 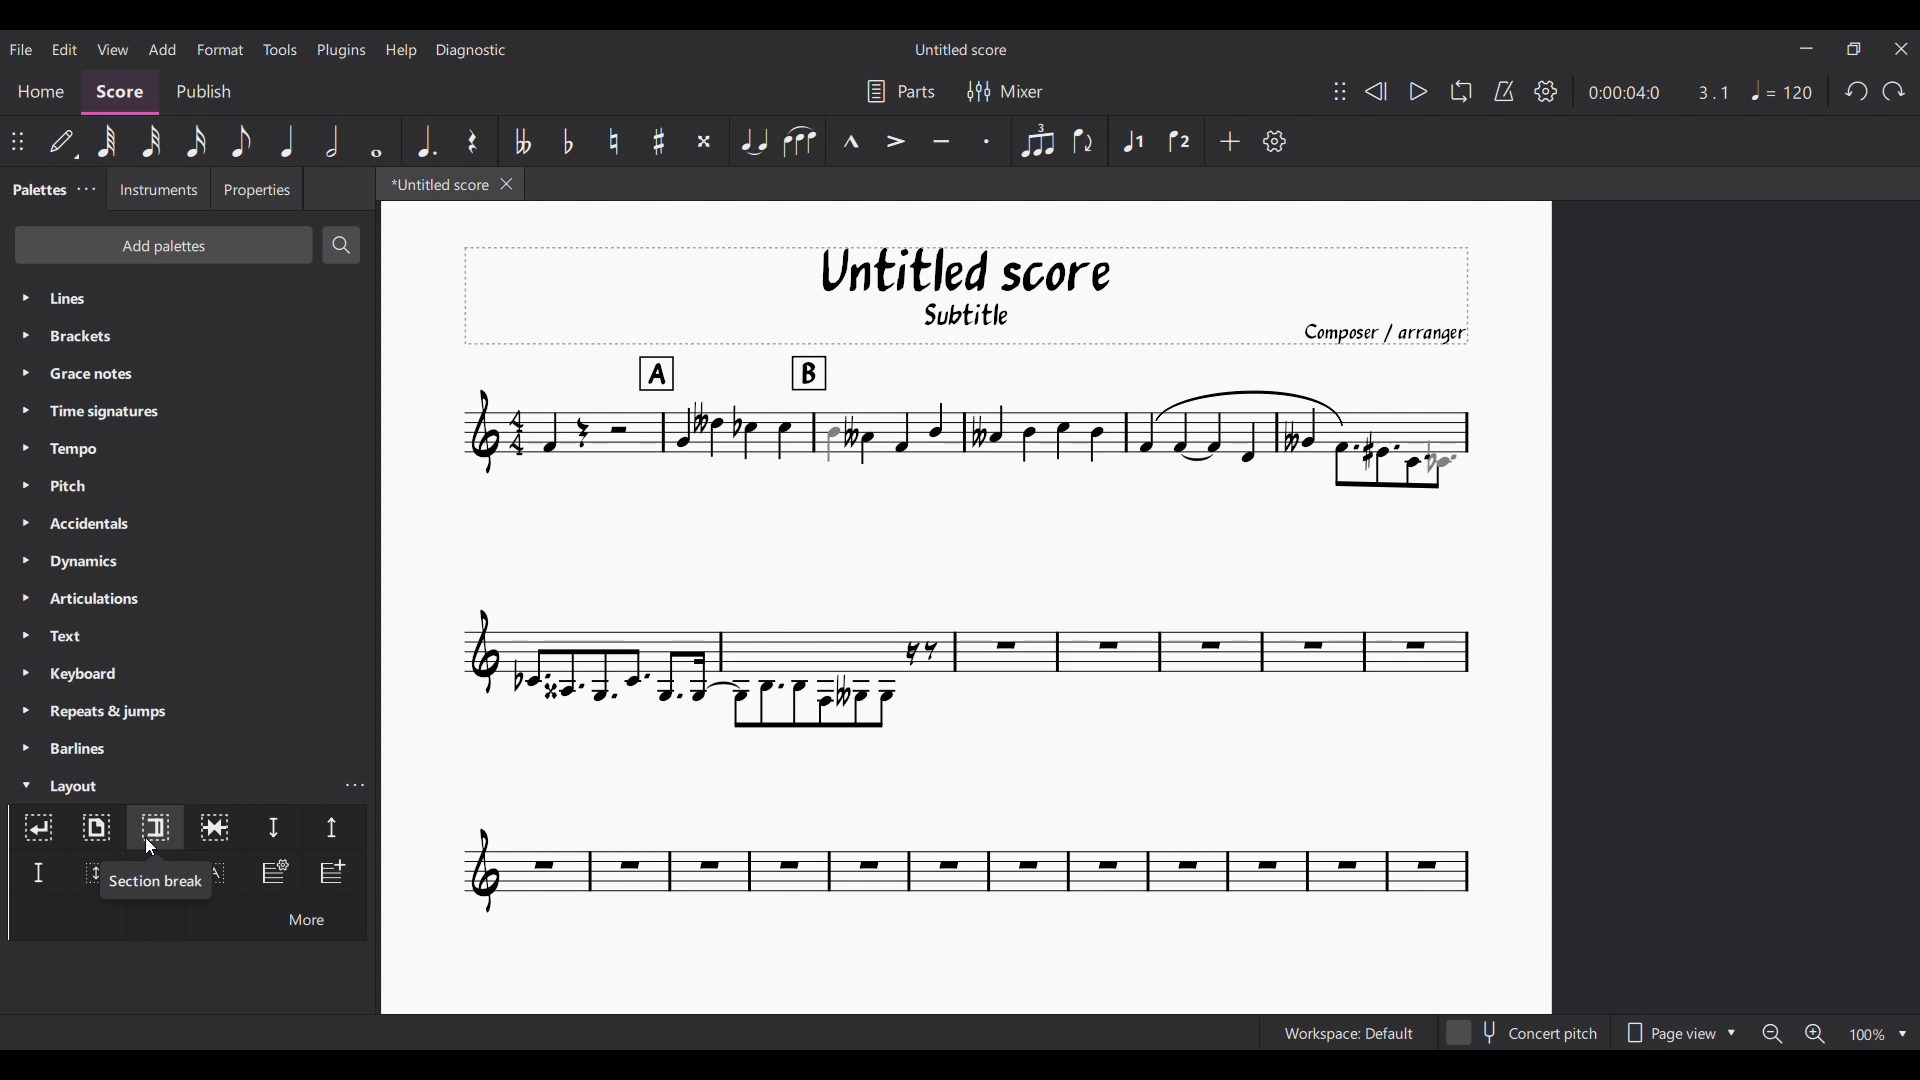 I want to click on Format menu, so click(x=221, y=49).